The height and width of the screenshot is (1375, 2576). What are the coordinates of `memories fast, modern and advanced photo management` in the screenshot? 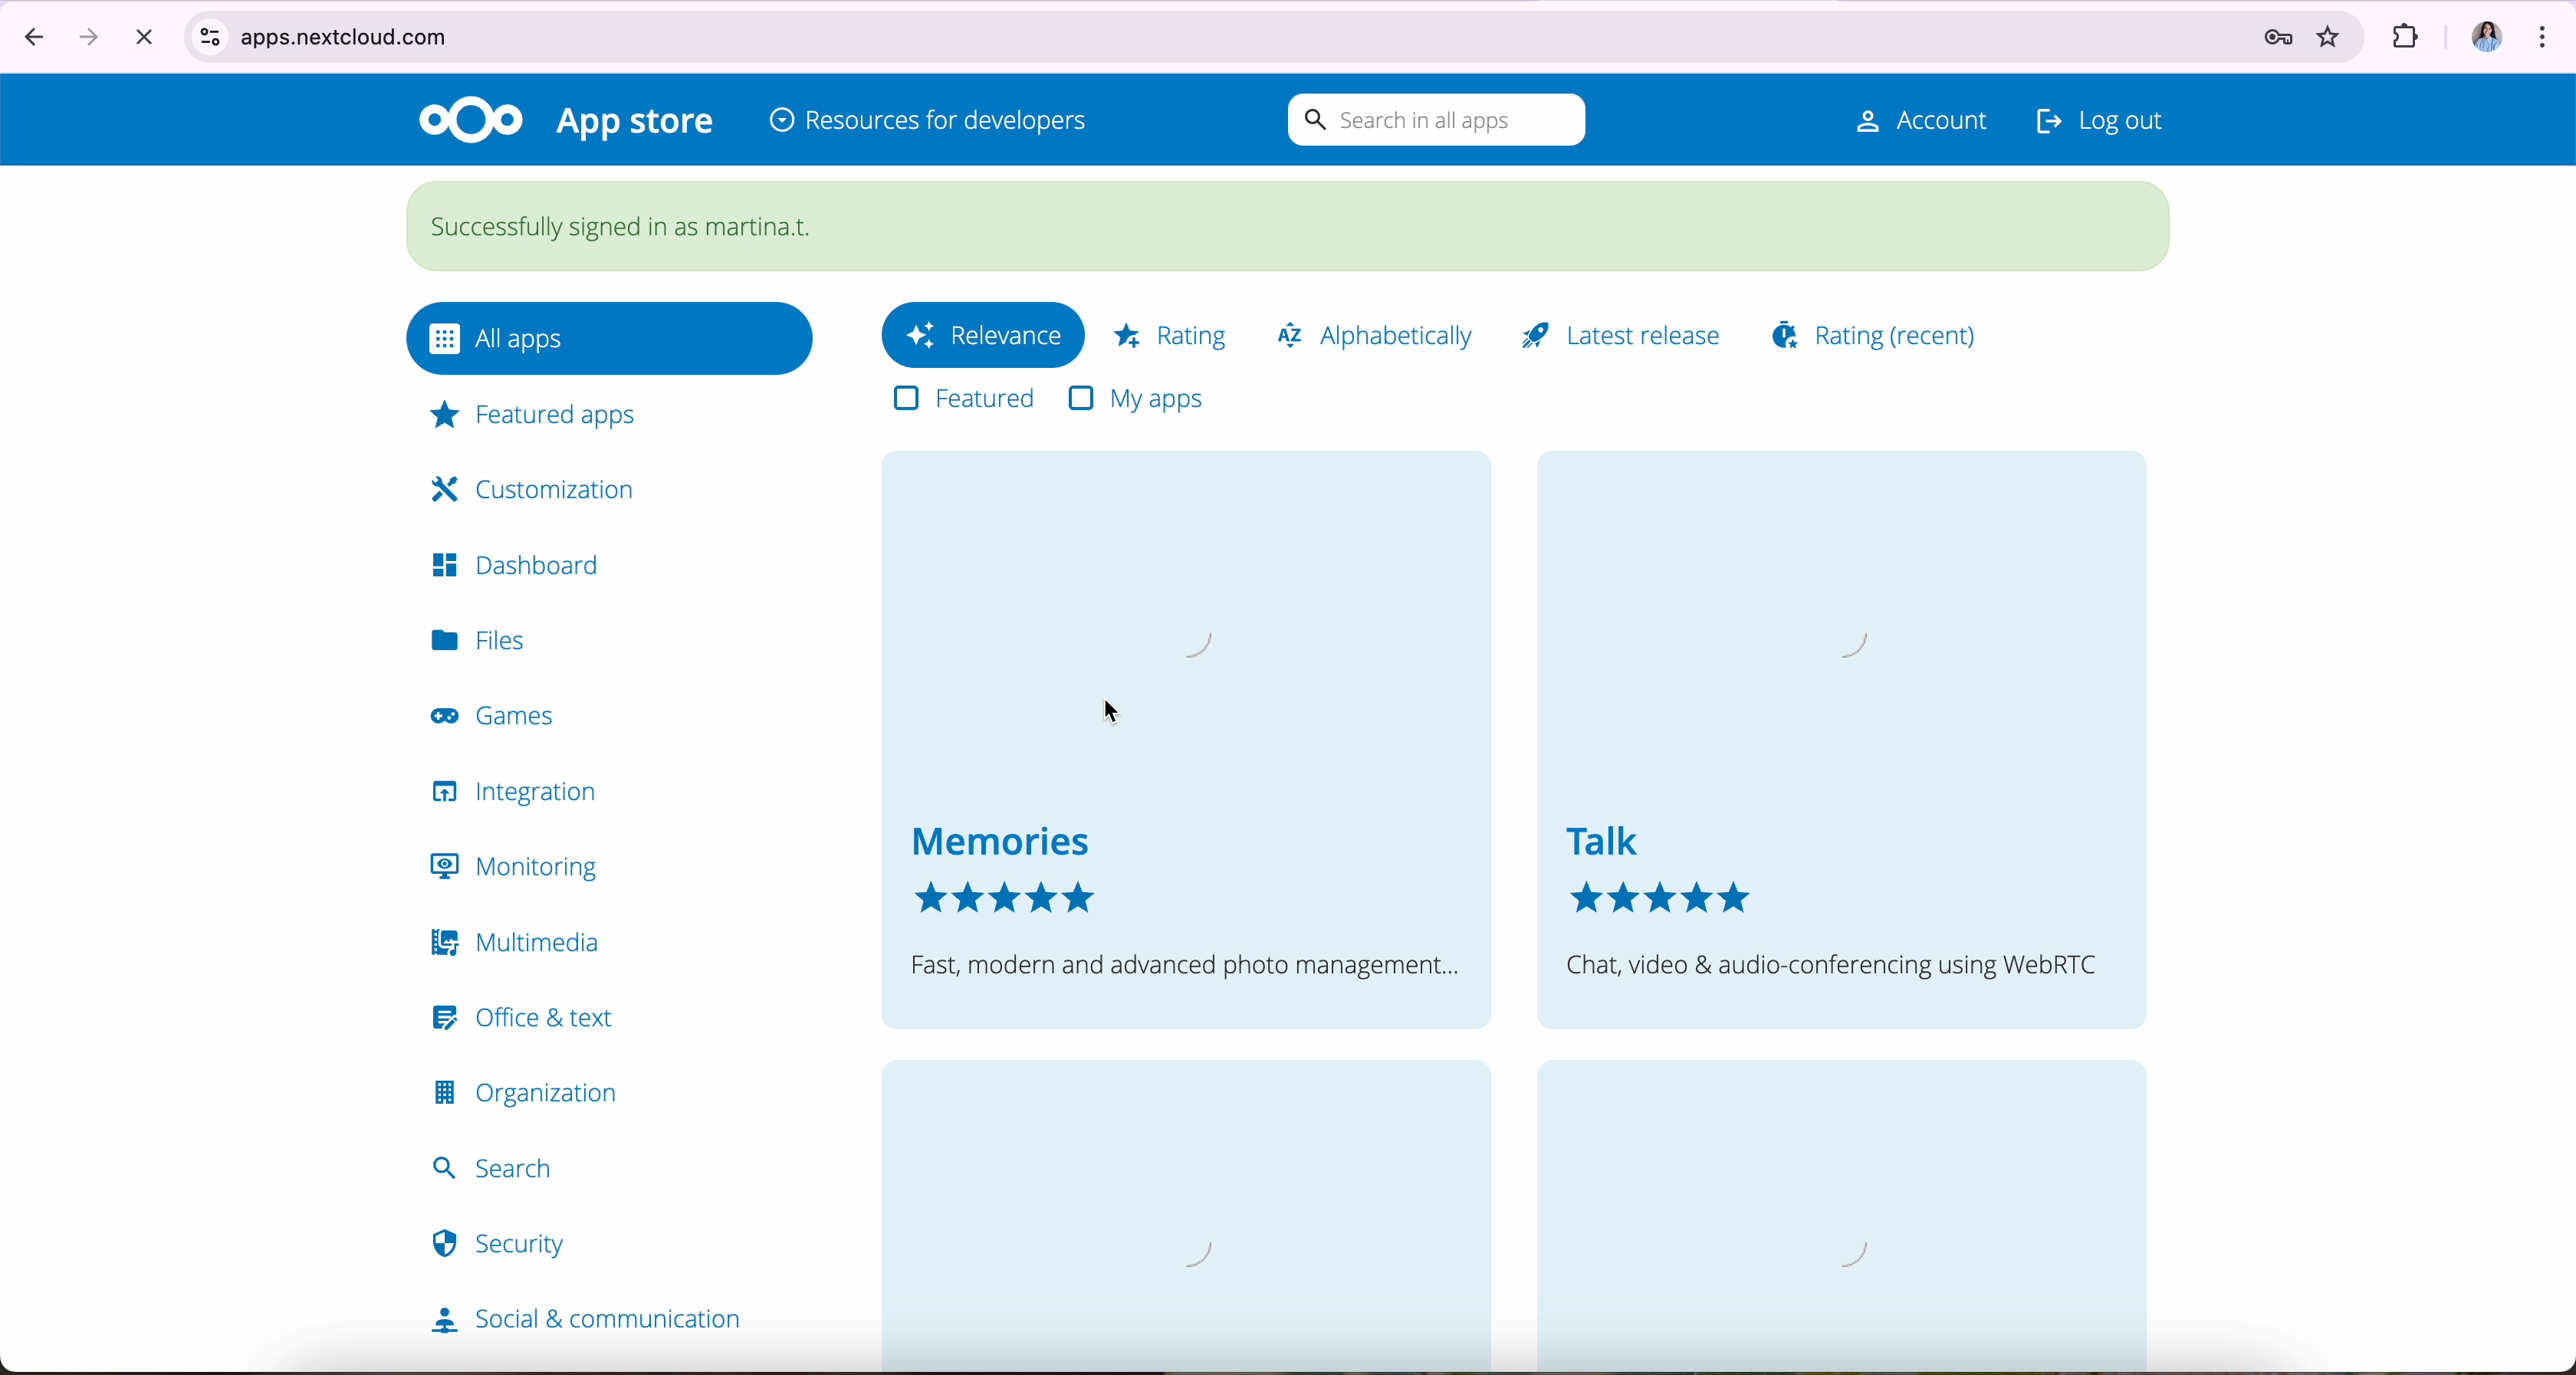 It's located at (1184, 740).